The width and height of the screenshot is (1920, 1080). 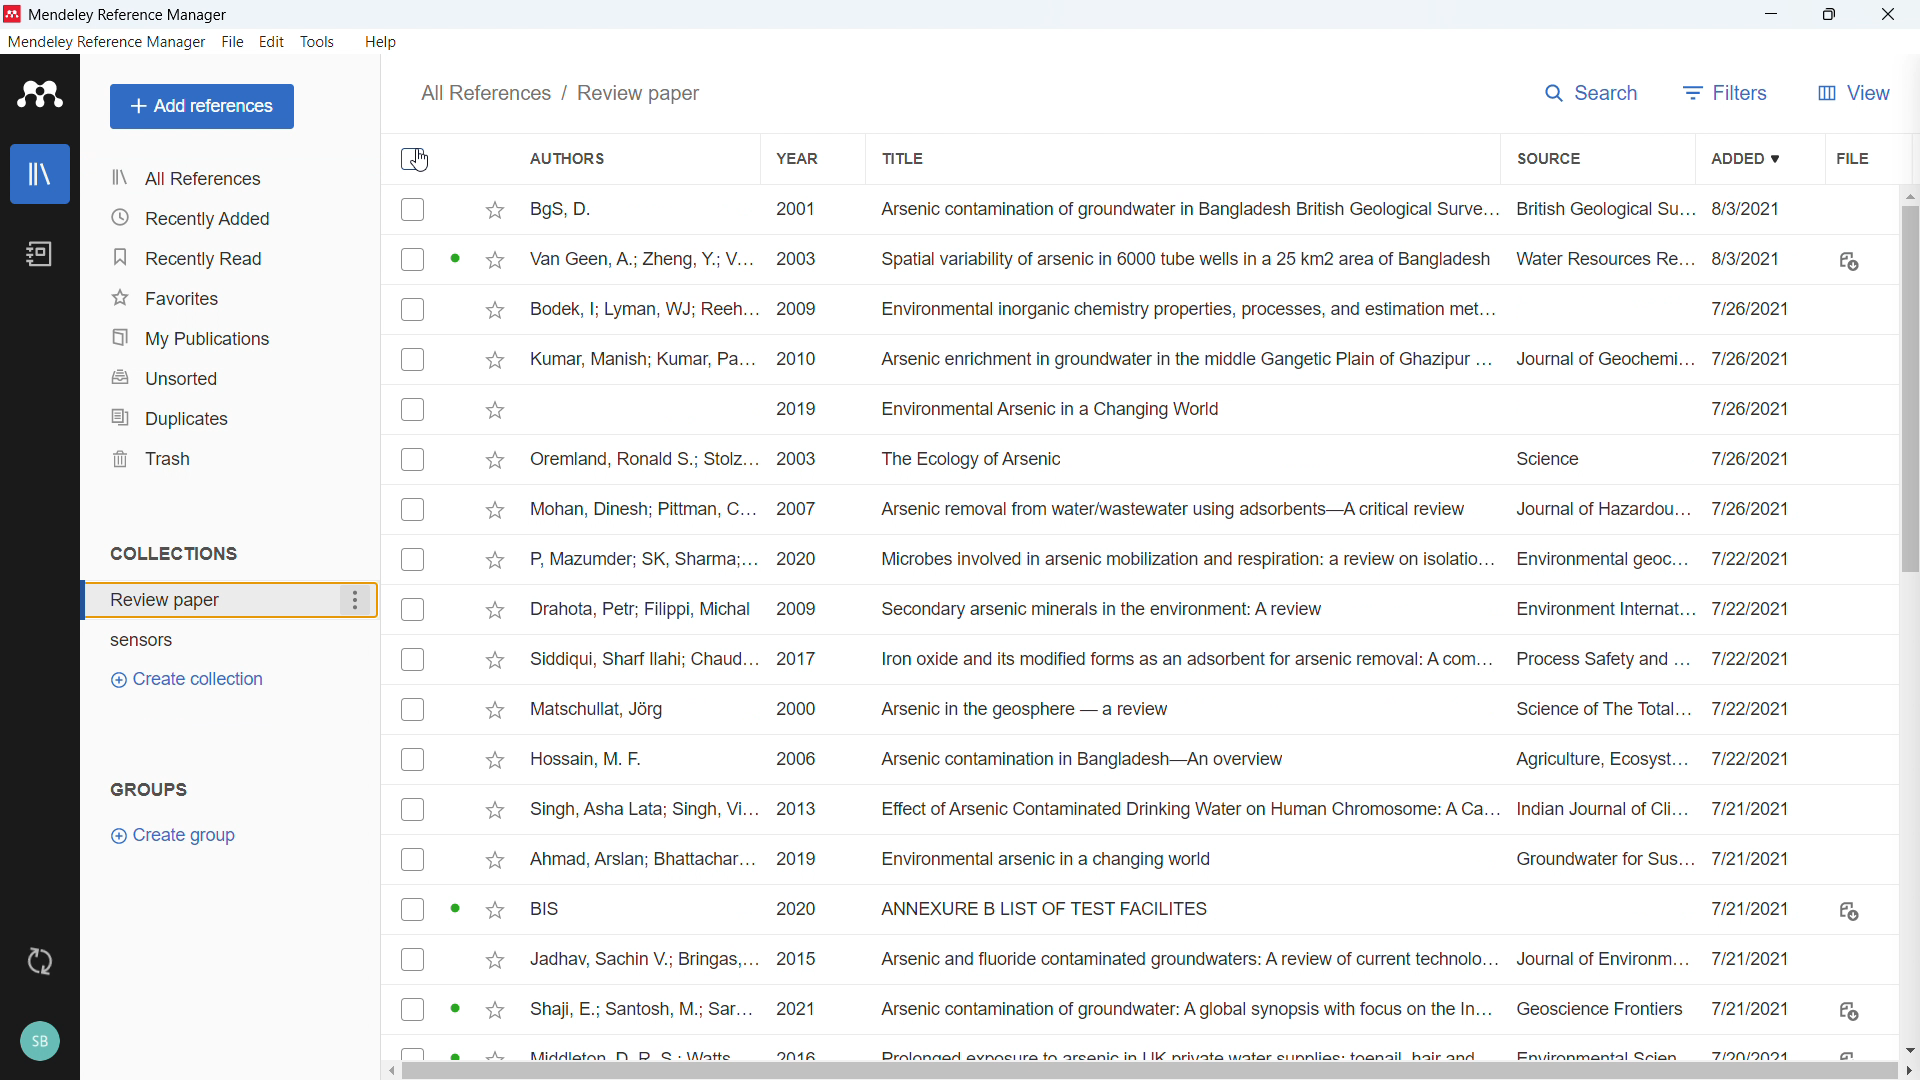 I want to click on File, so click(x=1852, y=155).